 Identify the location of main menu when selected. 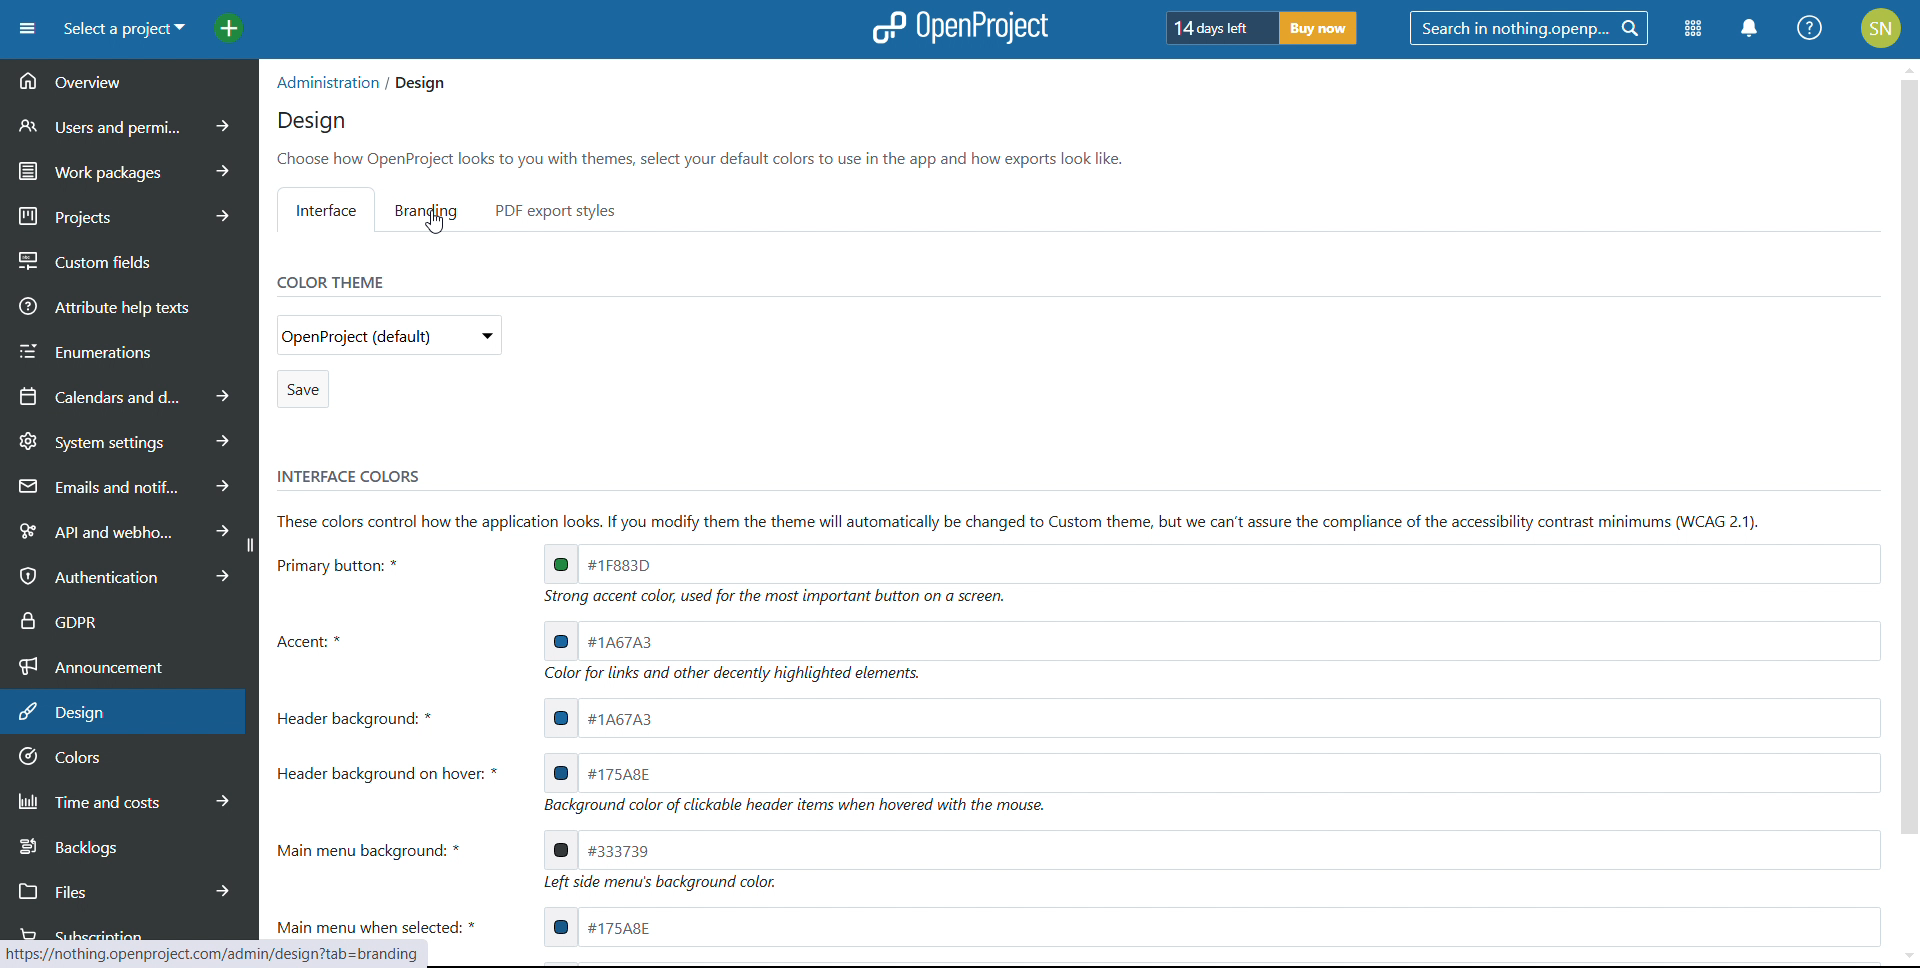
(1211, 927).